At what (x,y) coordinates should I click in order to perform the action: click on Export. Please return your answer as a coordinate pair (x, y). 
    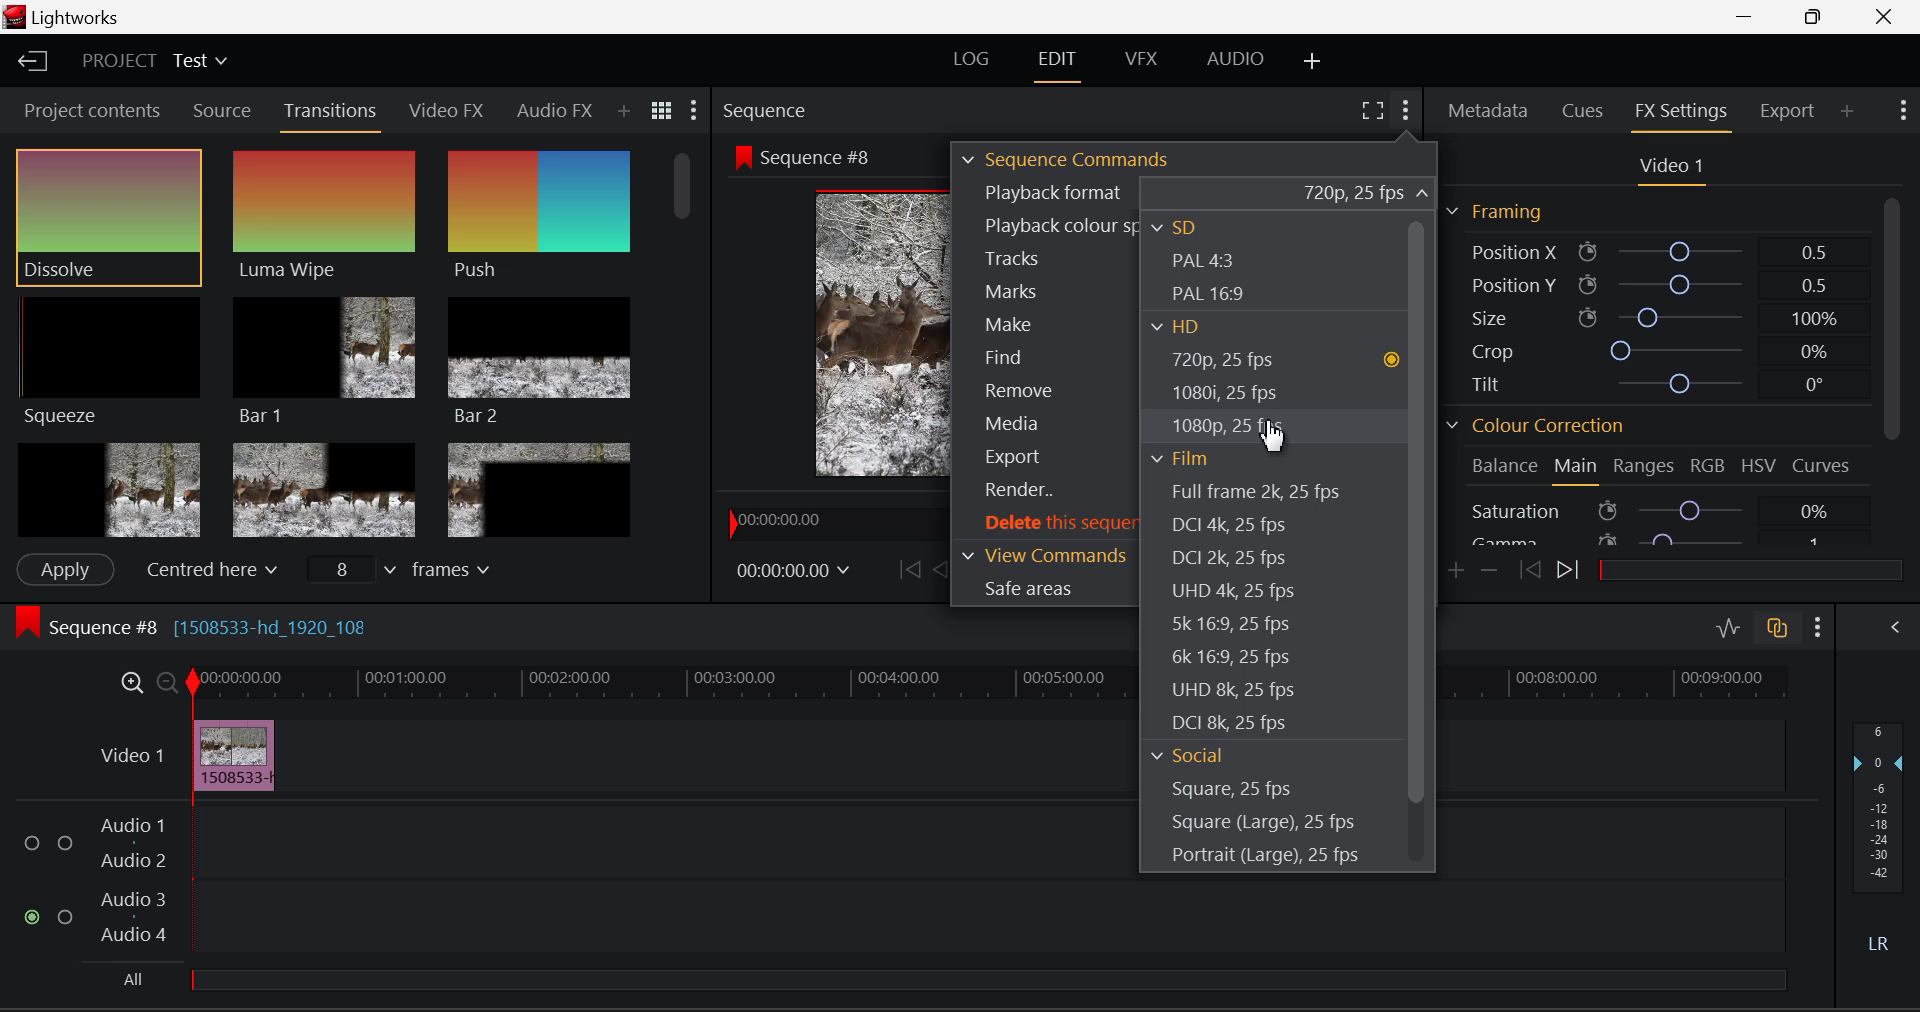
    Looking at the image, I should click on (1784, 111).